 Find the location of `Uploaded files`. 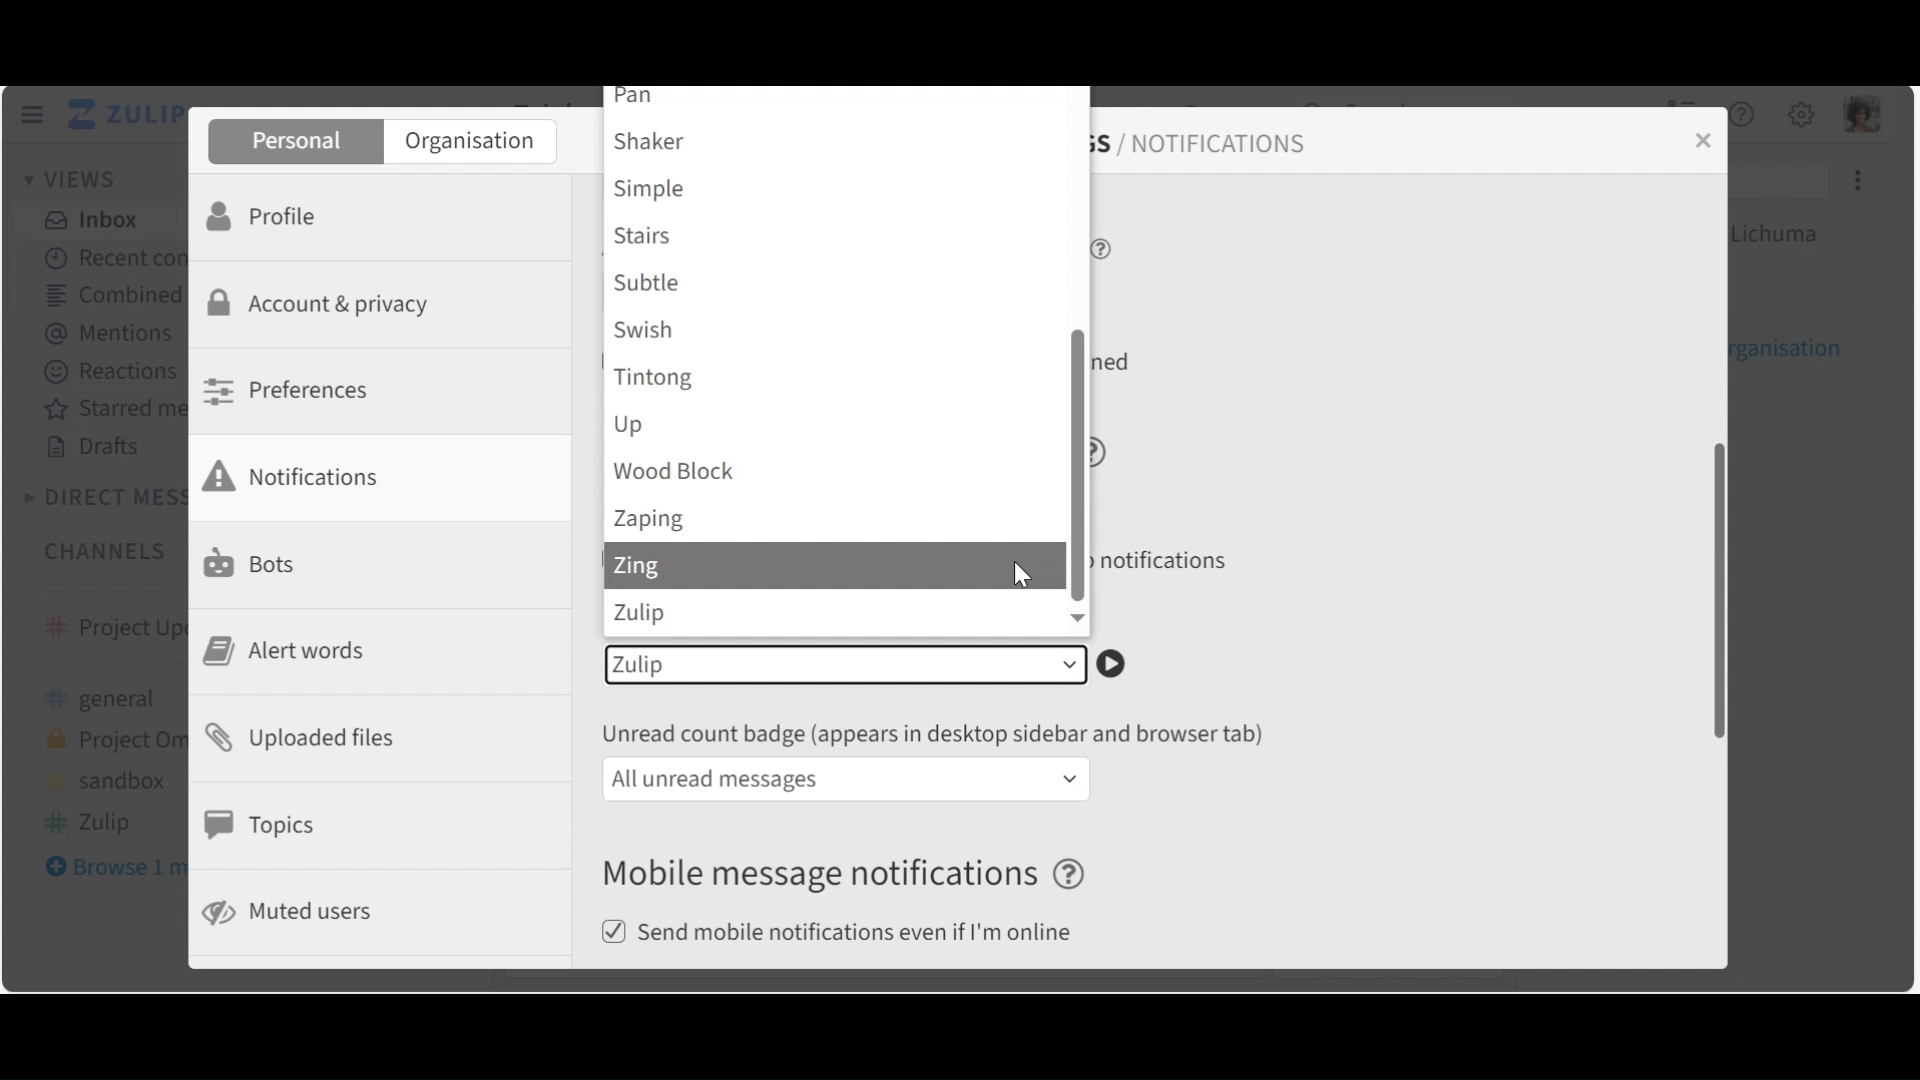

Uploaded files is located at coordinates (310, 736).